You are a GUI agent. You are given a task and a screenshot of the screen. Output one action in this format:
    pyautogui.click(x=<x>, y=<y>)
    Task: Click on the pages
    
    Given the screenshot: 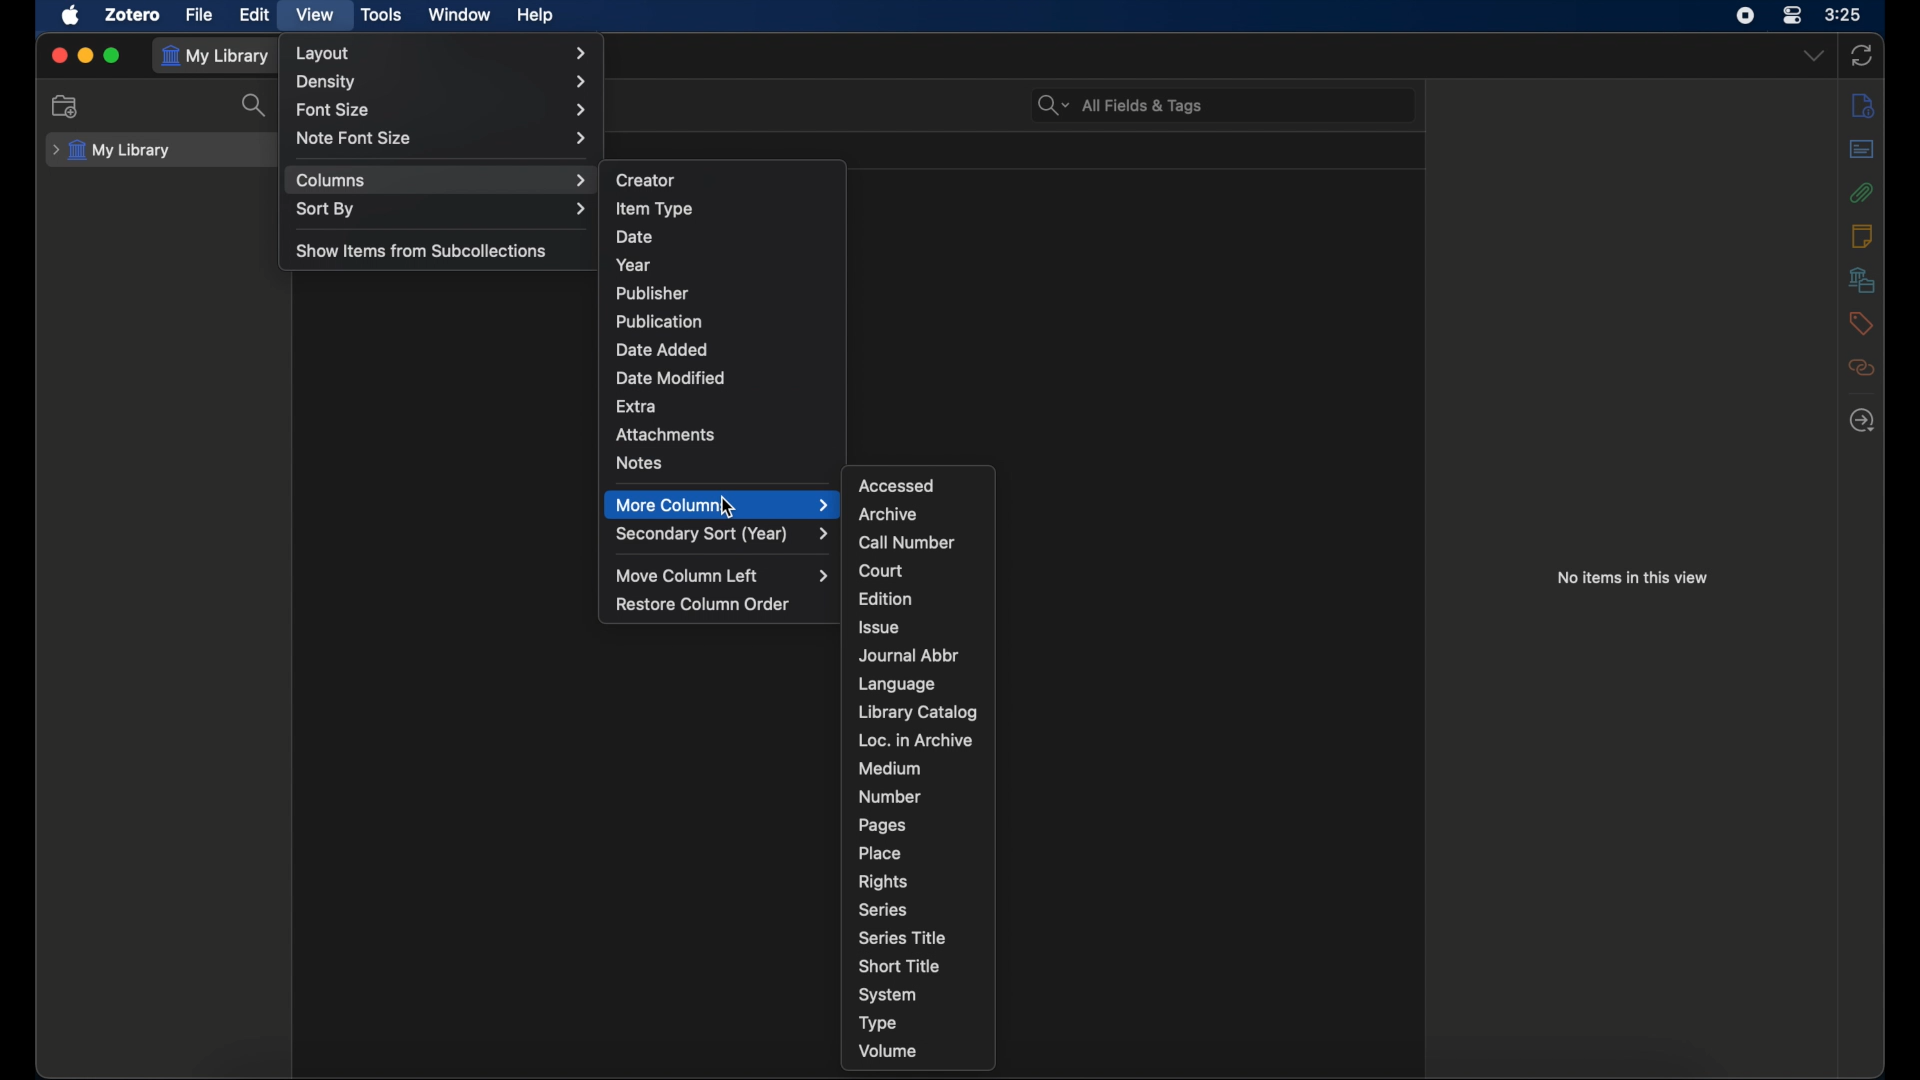 What is the action you would take?
    pyautogui.click(x=883, y=825)
    